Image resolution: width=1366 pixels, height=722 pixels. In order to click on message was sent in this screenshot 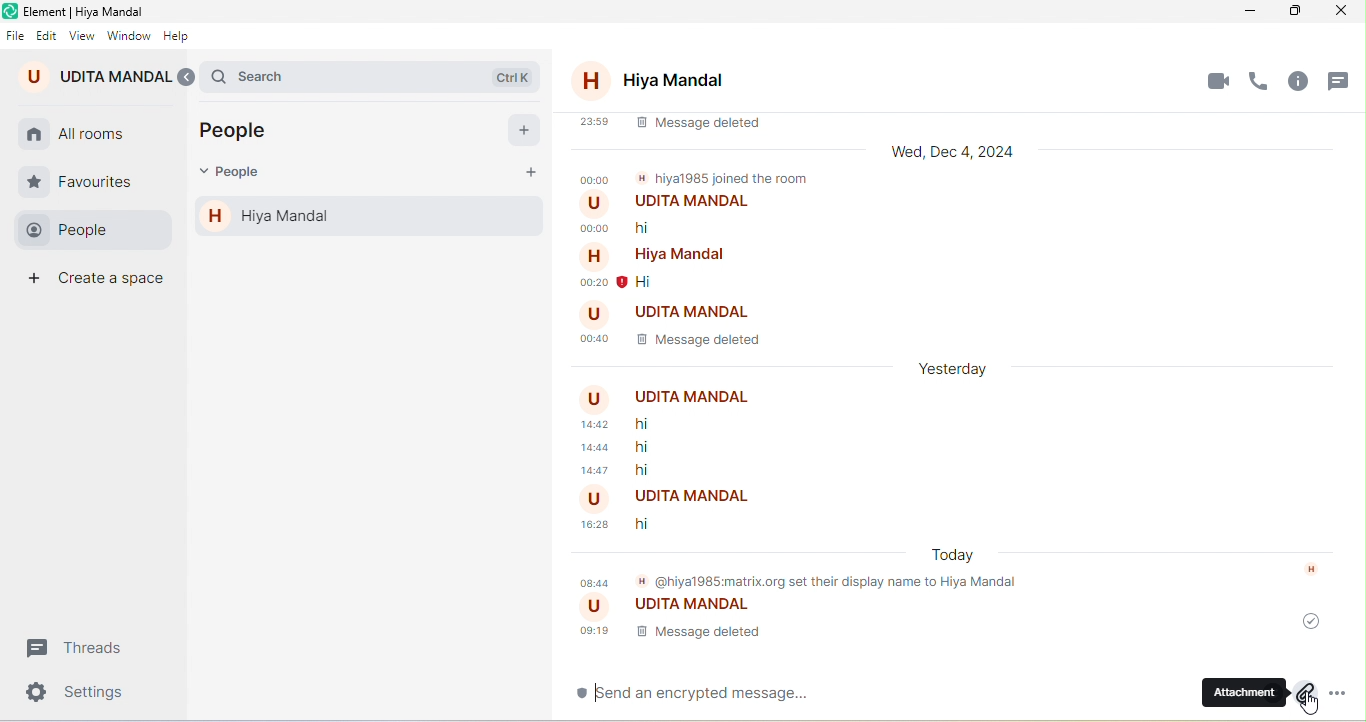, I will do `click(1314, 622)`.